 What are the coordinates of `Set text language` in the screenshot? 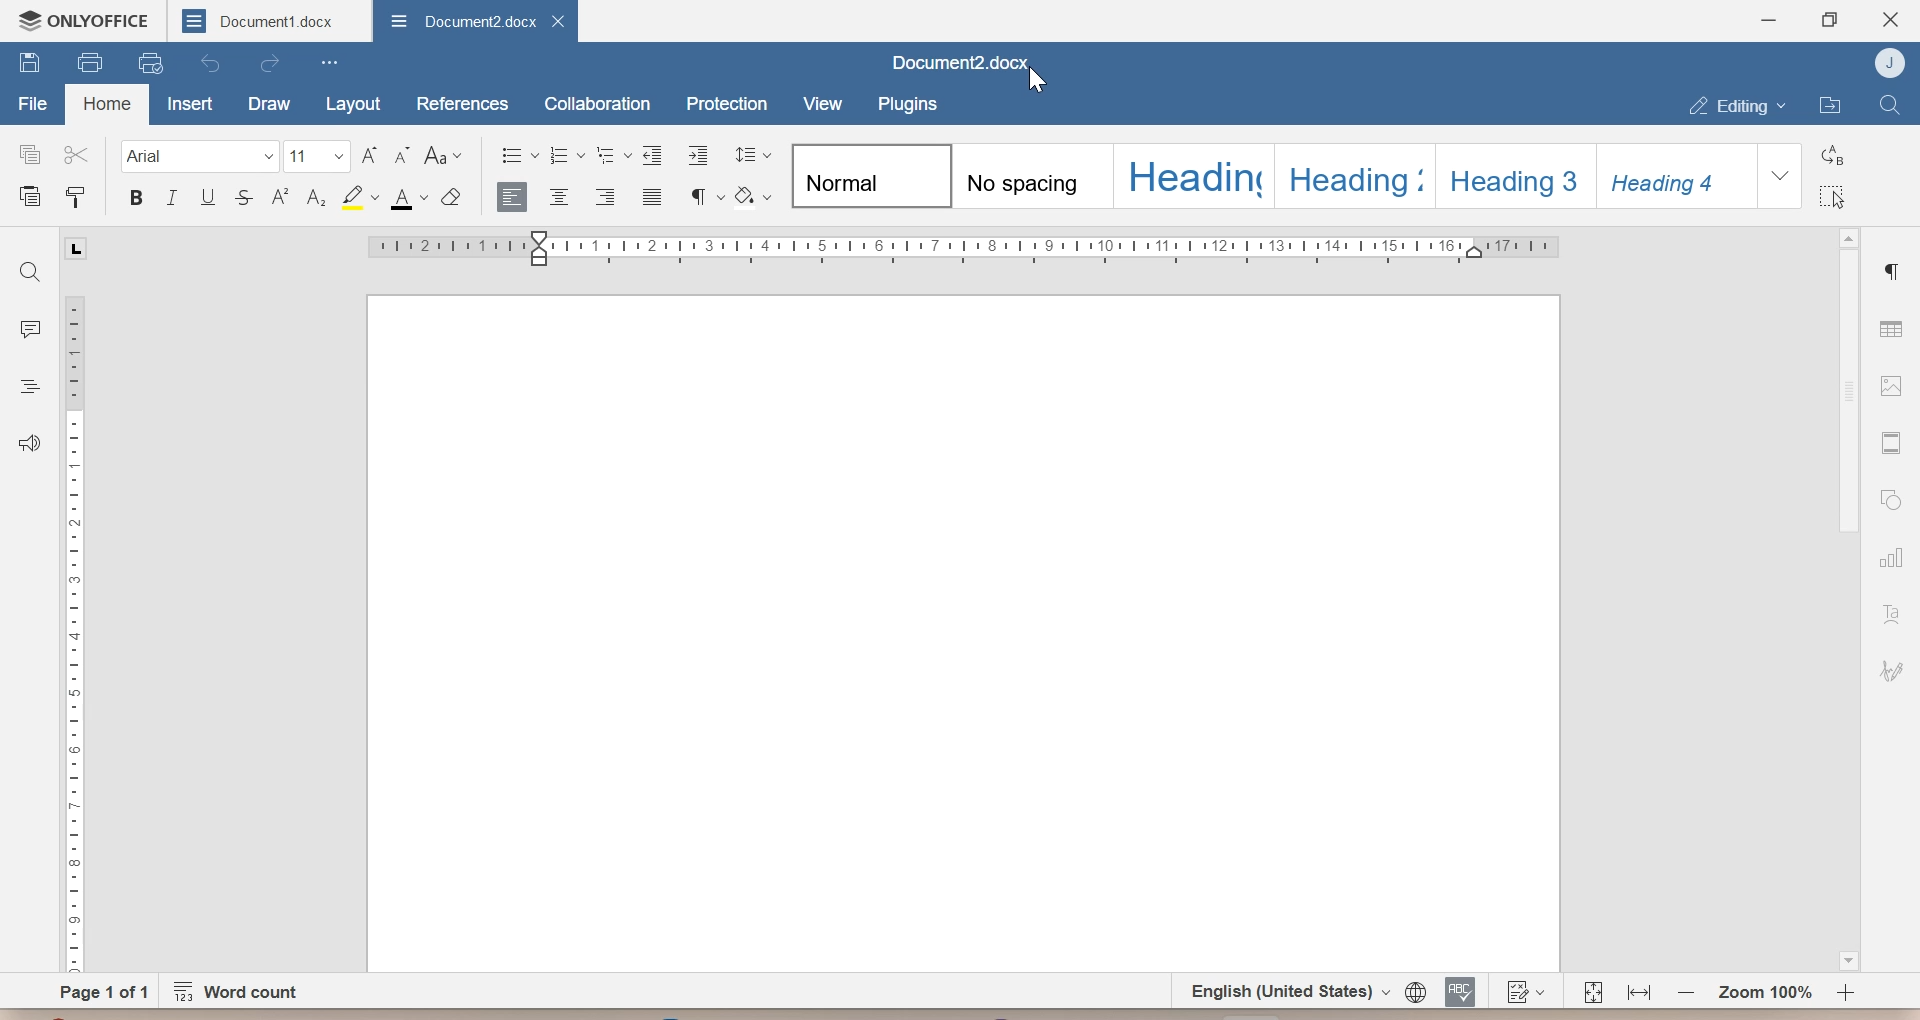 It's located at (1282, 990).